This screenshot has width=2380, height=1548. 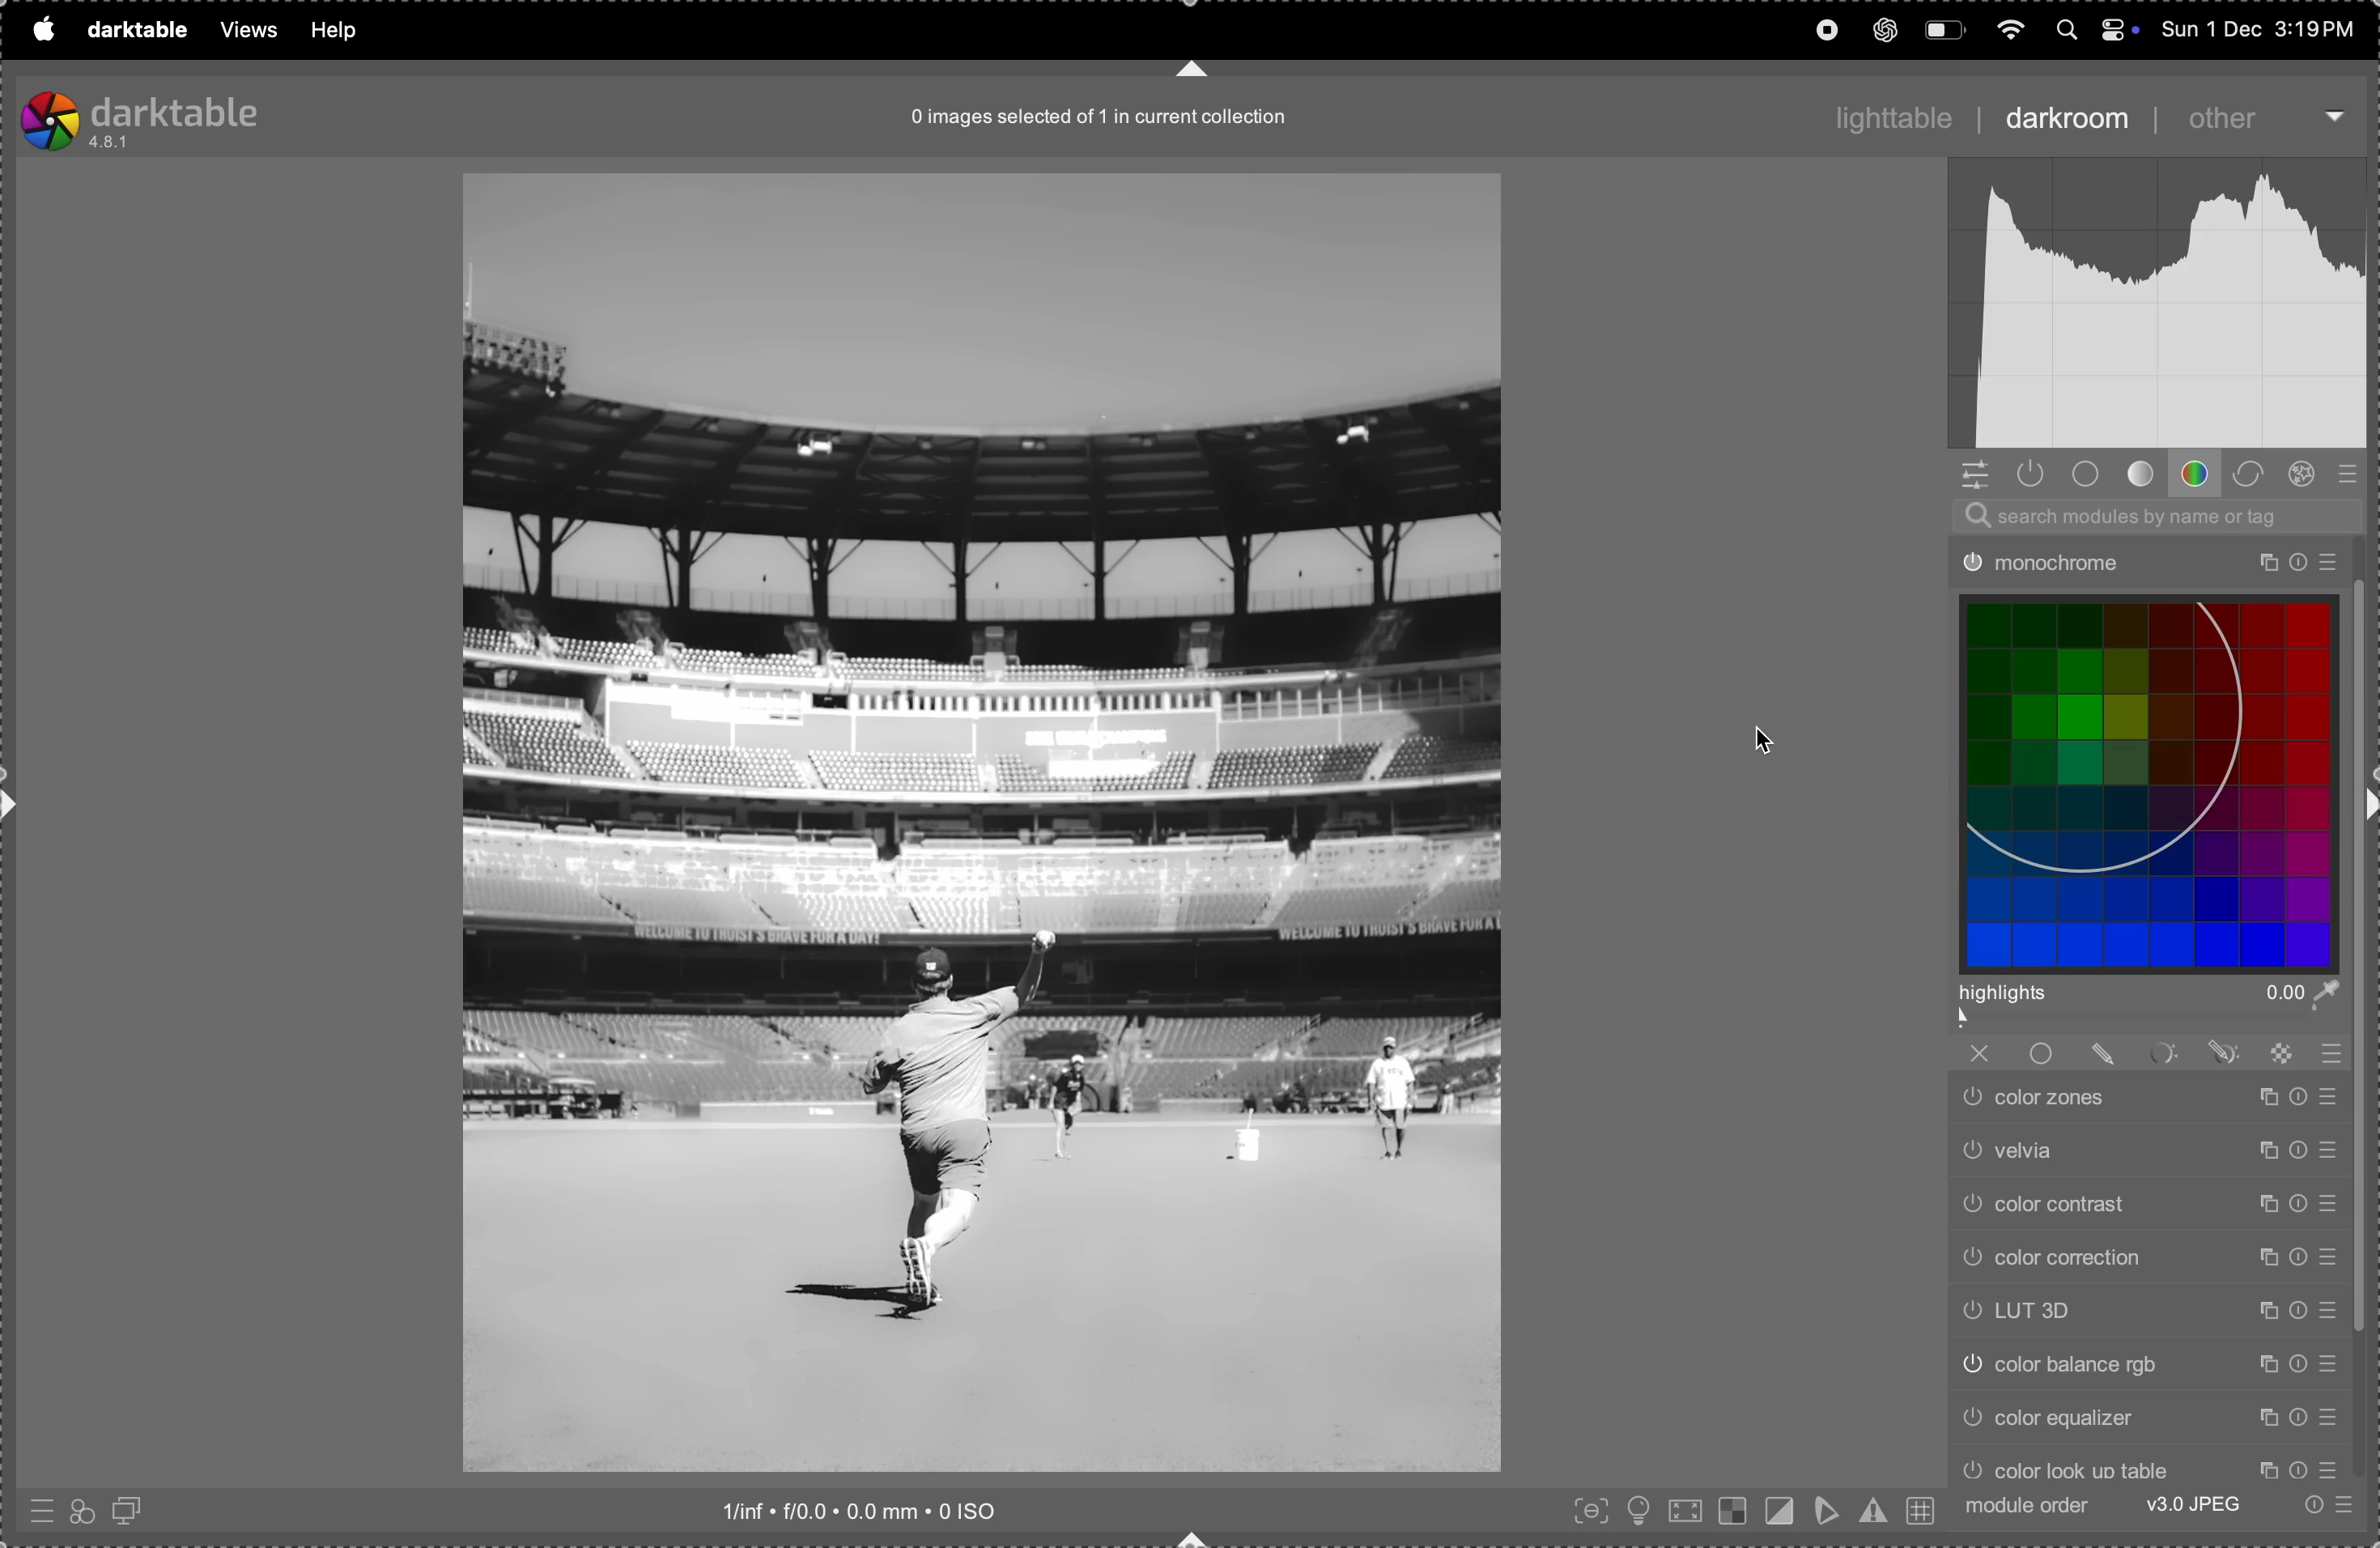 What do you see at coordinates (2026, 1505) in the screenshot?
I see `module order` at bounding box center [2026, 1505].